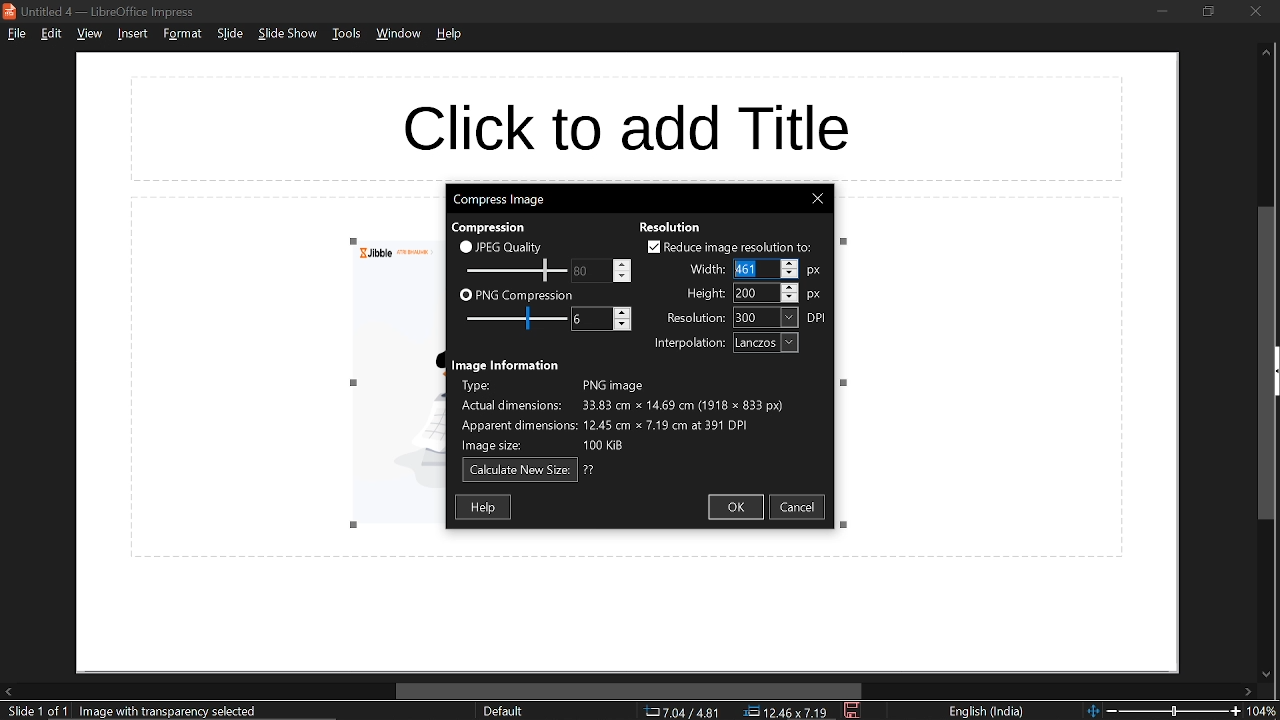 Image resolution: width=1280 pixels, height=720 pixels. I want to click on cancel, so click(801, 509).